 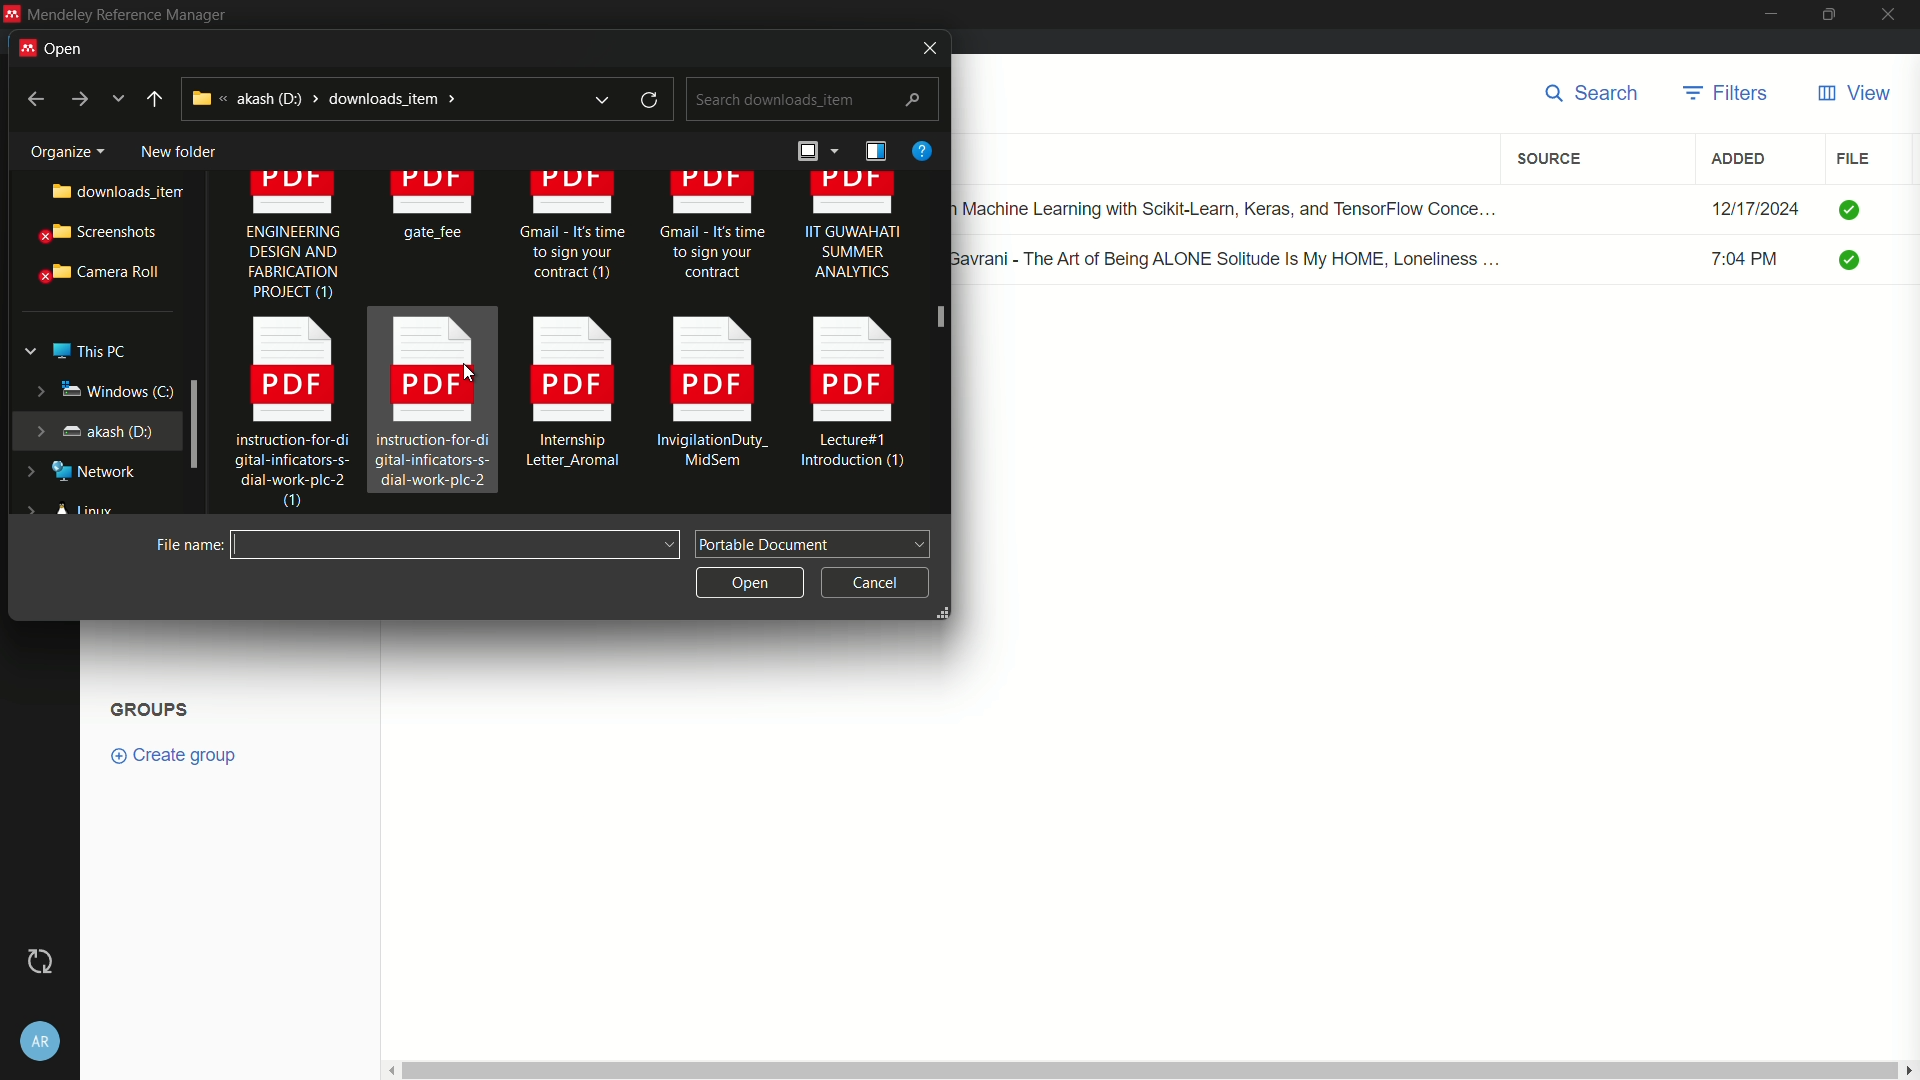 What do you see at coordinates (102, 192) in the screenshot?
I see `downloads_item..` at bounding box center [102, 192].